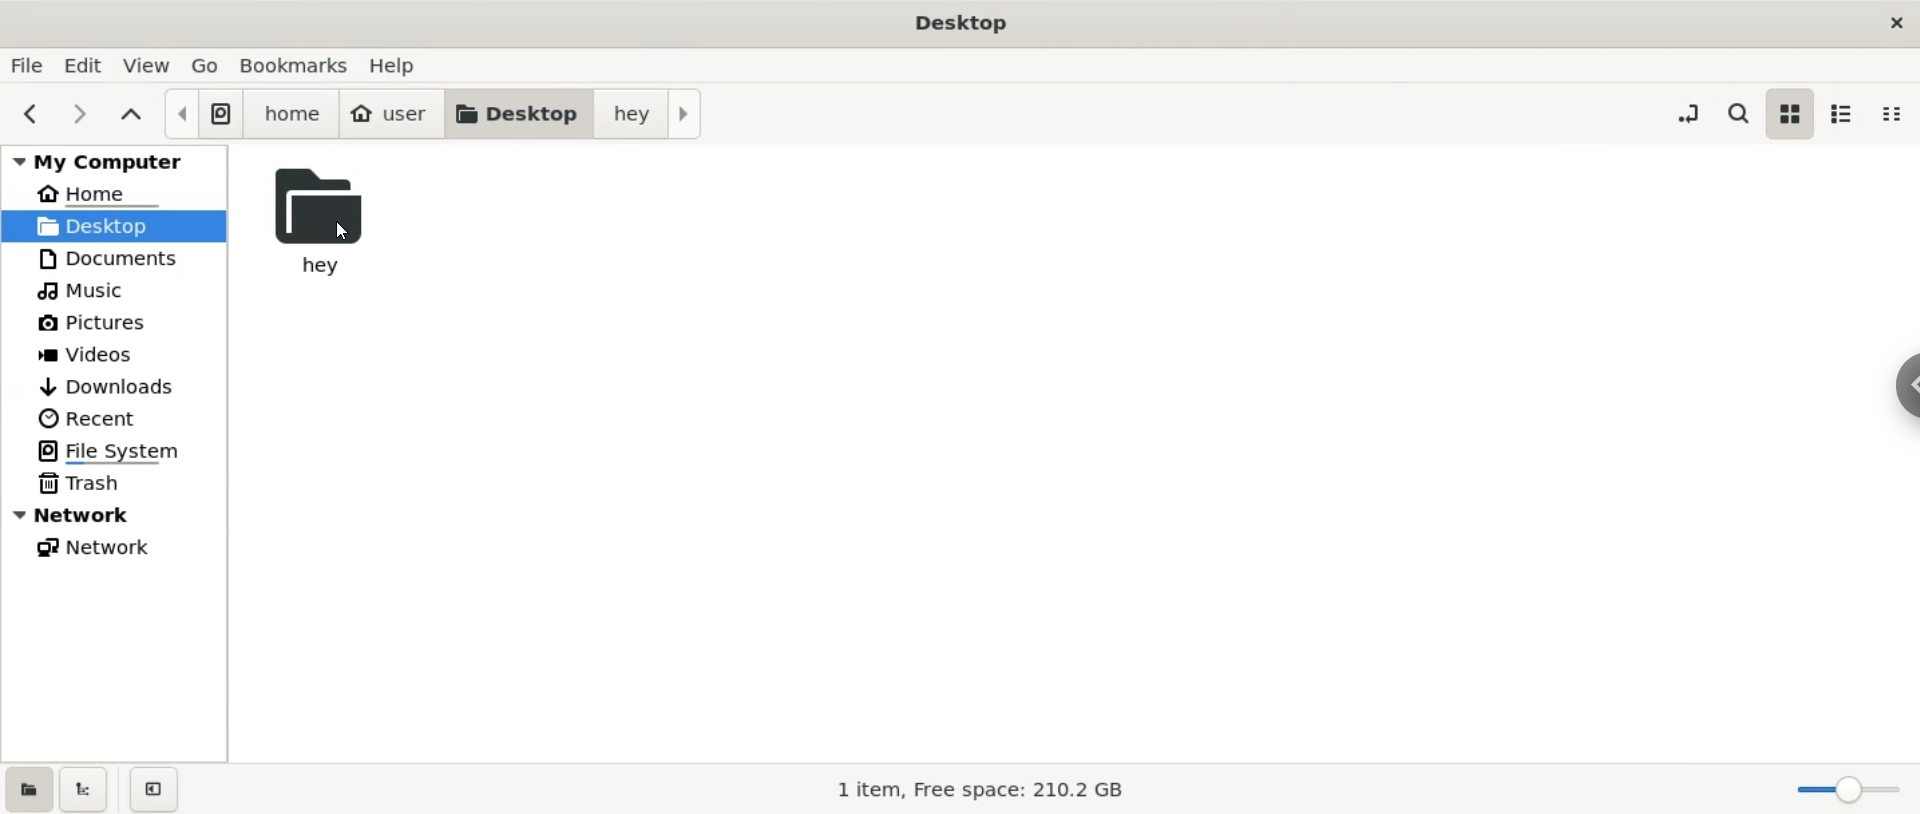 Image resolution: width=1920 pixels, height=814 pixels. What do you see at coordinates (90, 65) in the screenshot?
I see `edit` at bounding box center [90, 65].